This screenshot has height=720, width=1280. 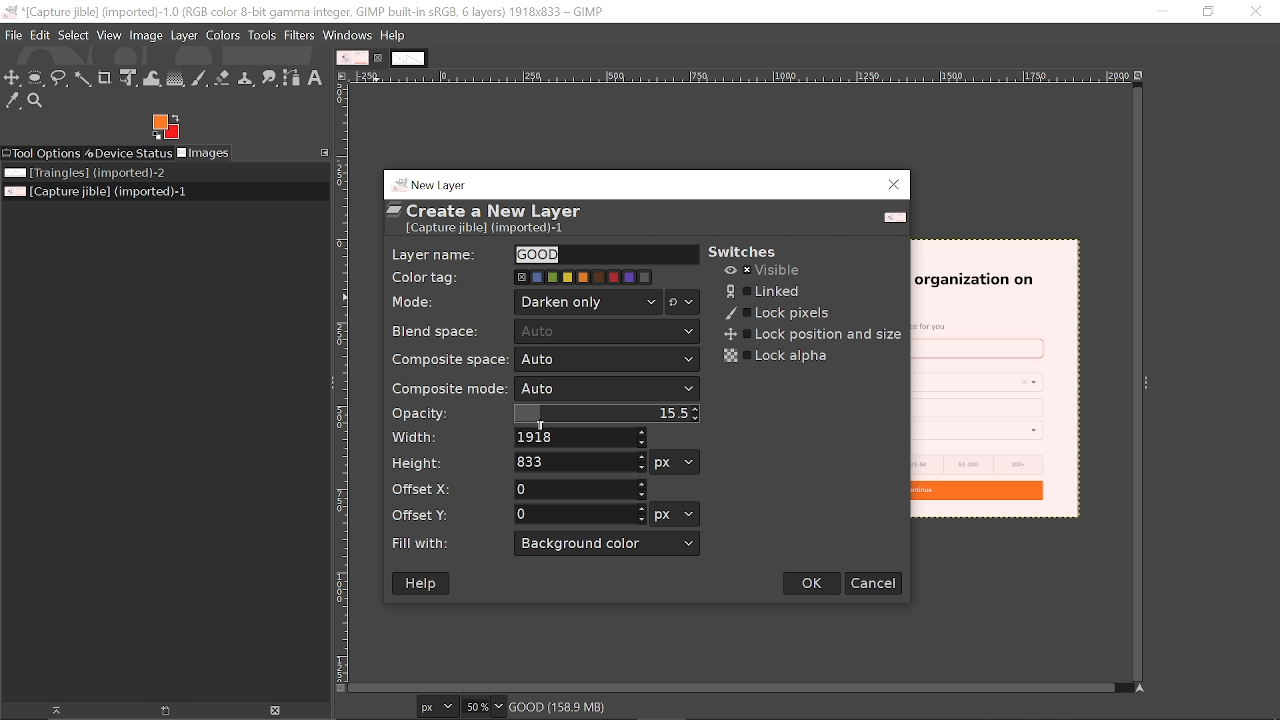 What do you see at coordinates (1142, 689) in the screenshot?
I see `Navigate this display` at bounding box center [1142, 689].